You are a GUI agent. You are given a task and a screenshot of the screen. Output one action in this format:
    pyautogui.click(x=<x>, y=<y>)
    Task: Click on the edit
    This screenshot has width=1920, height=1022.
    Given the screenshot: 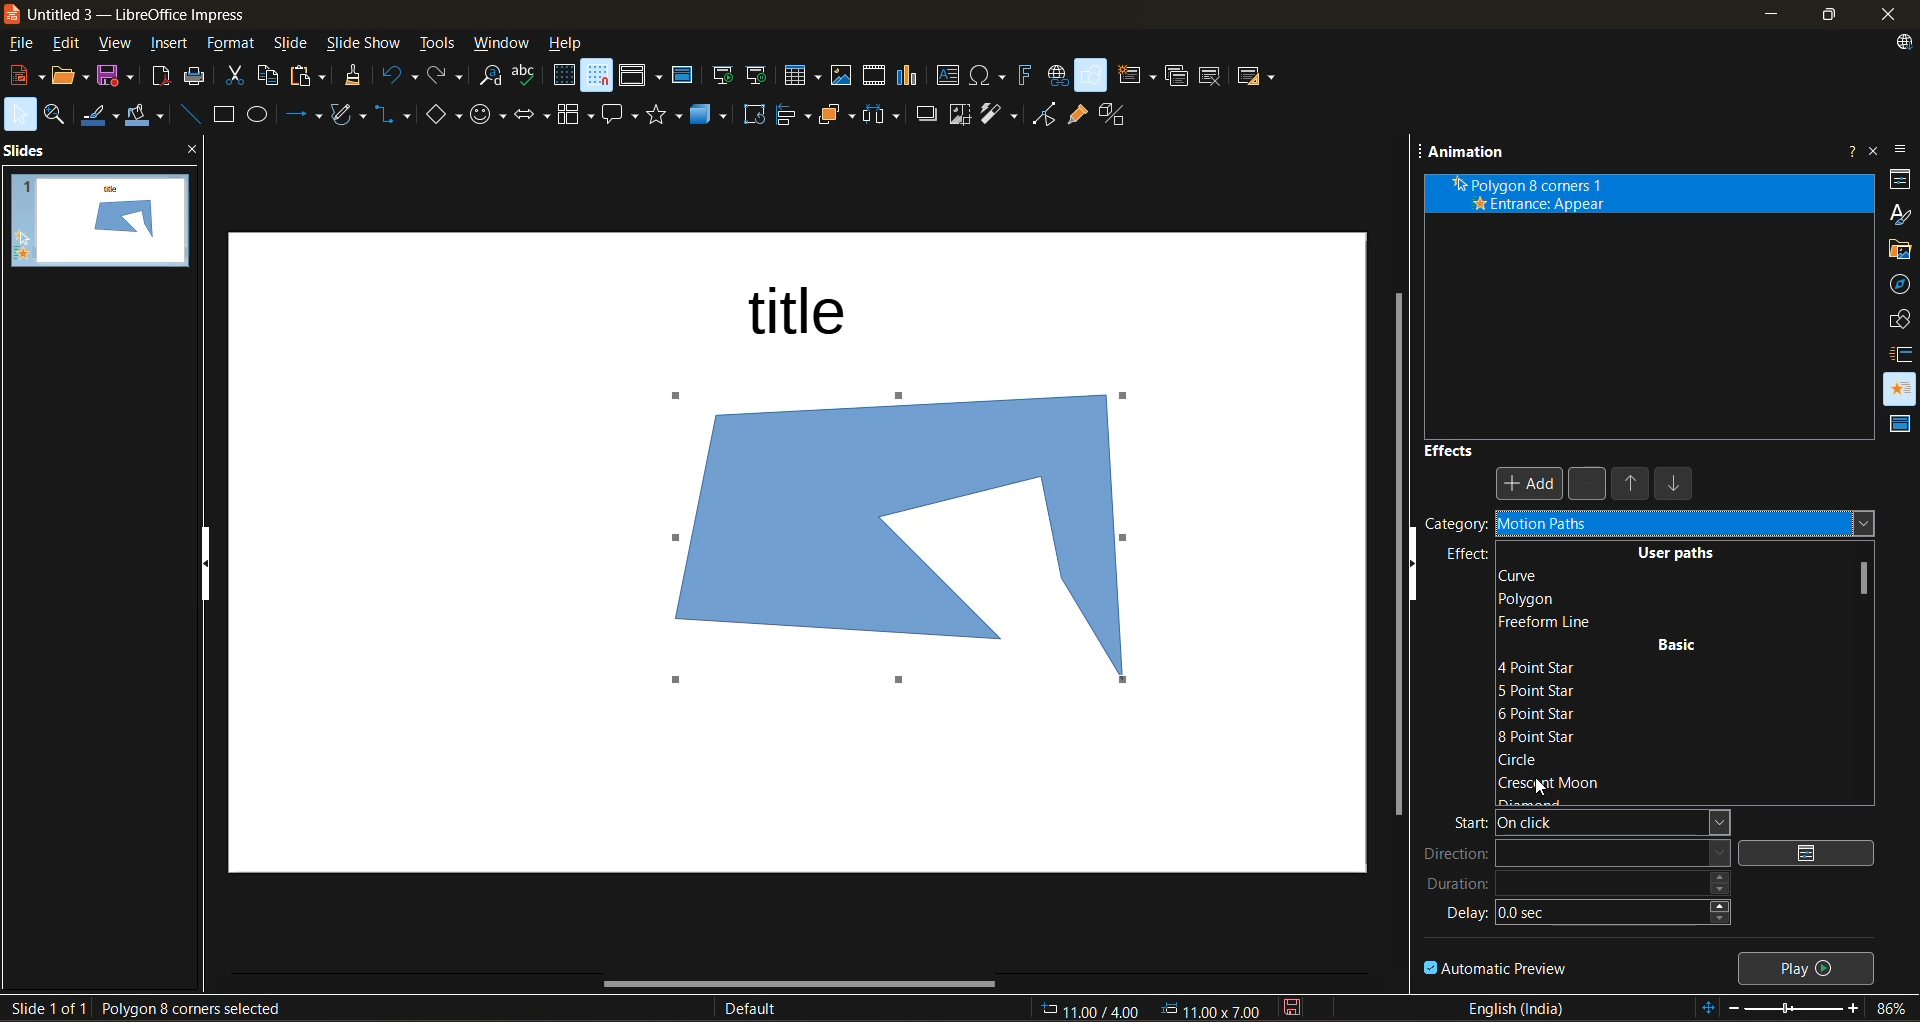 What is the action you would take?
    pyautogui.click(x=73, y=44)
    